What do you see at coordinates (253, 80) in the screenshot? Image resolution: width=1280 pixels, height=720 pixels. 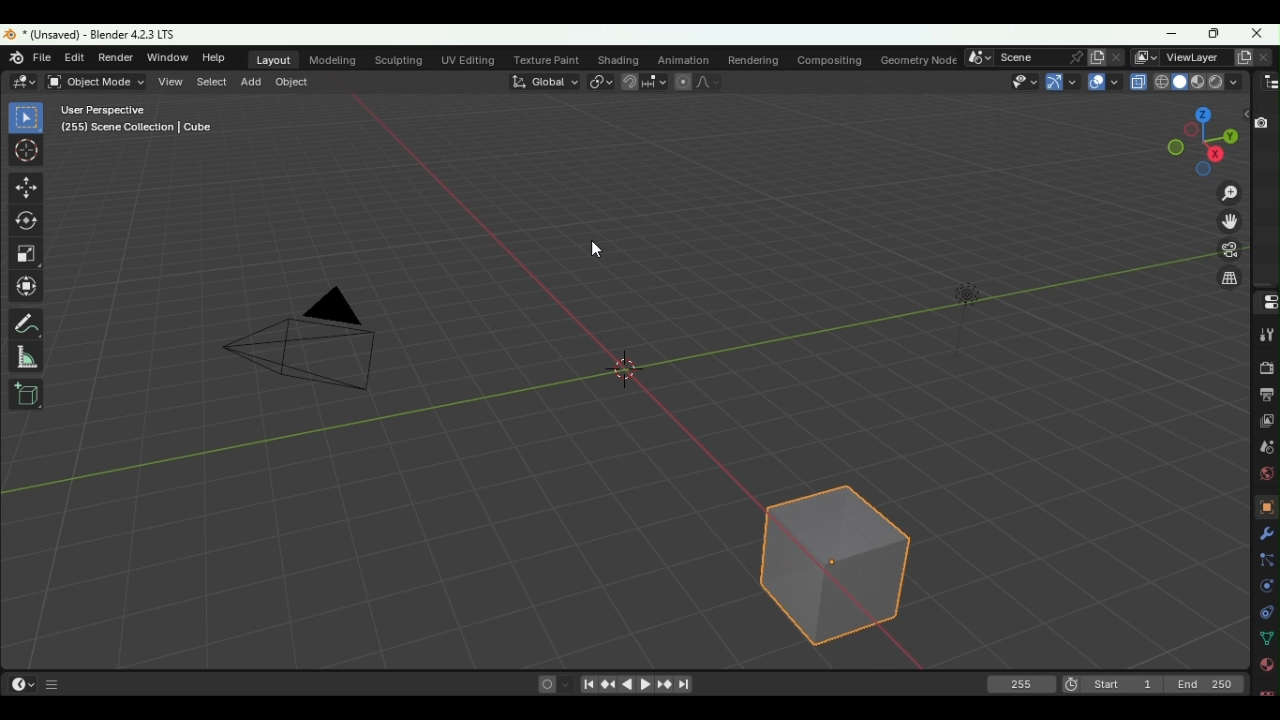 I see `Add` at bounding box center [253, 80].